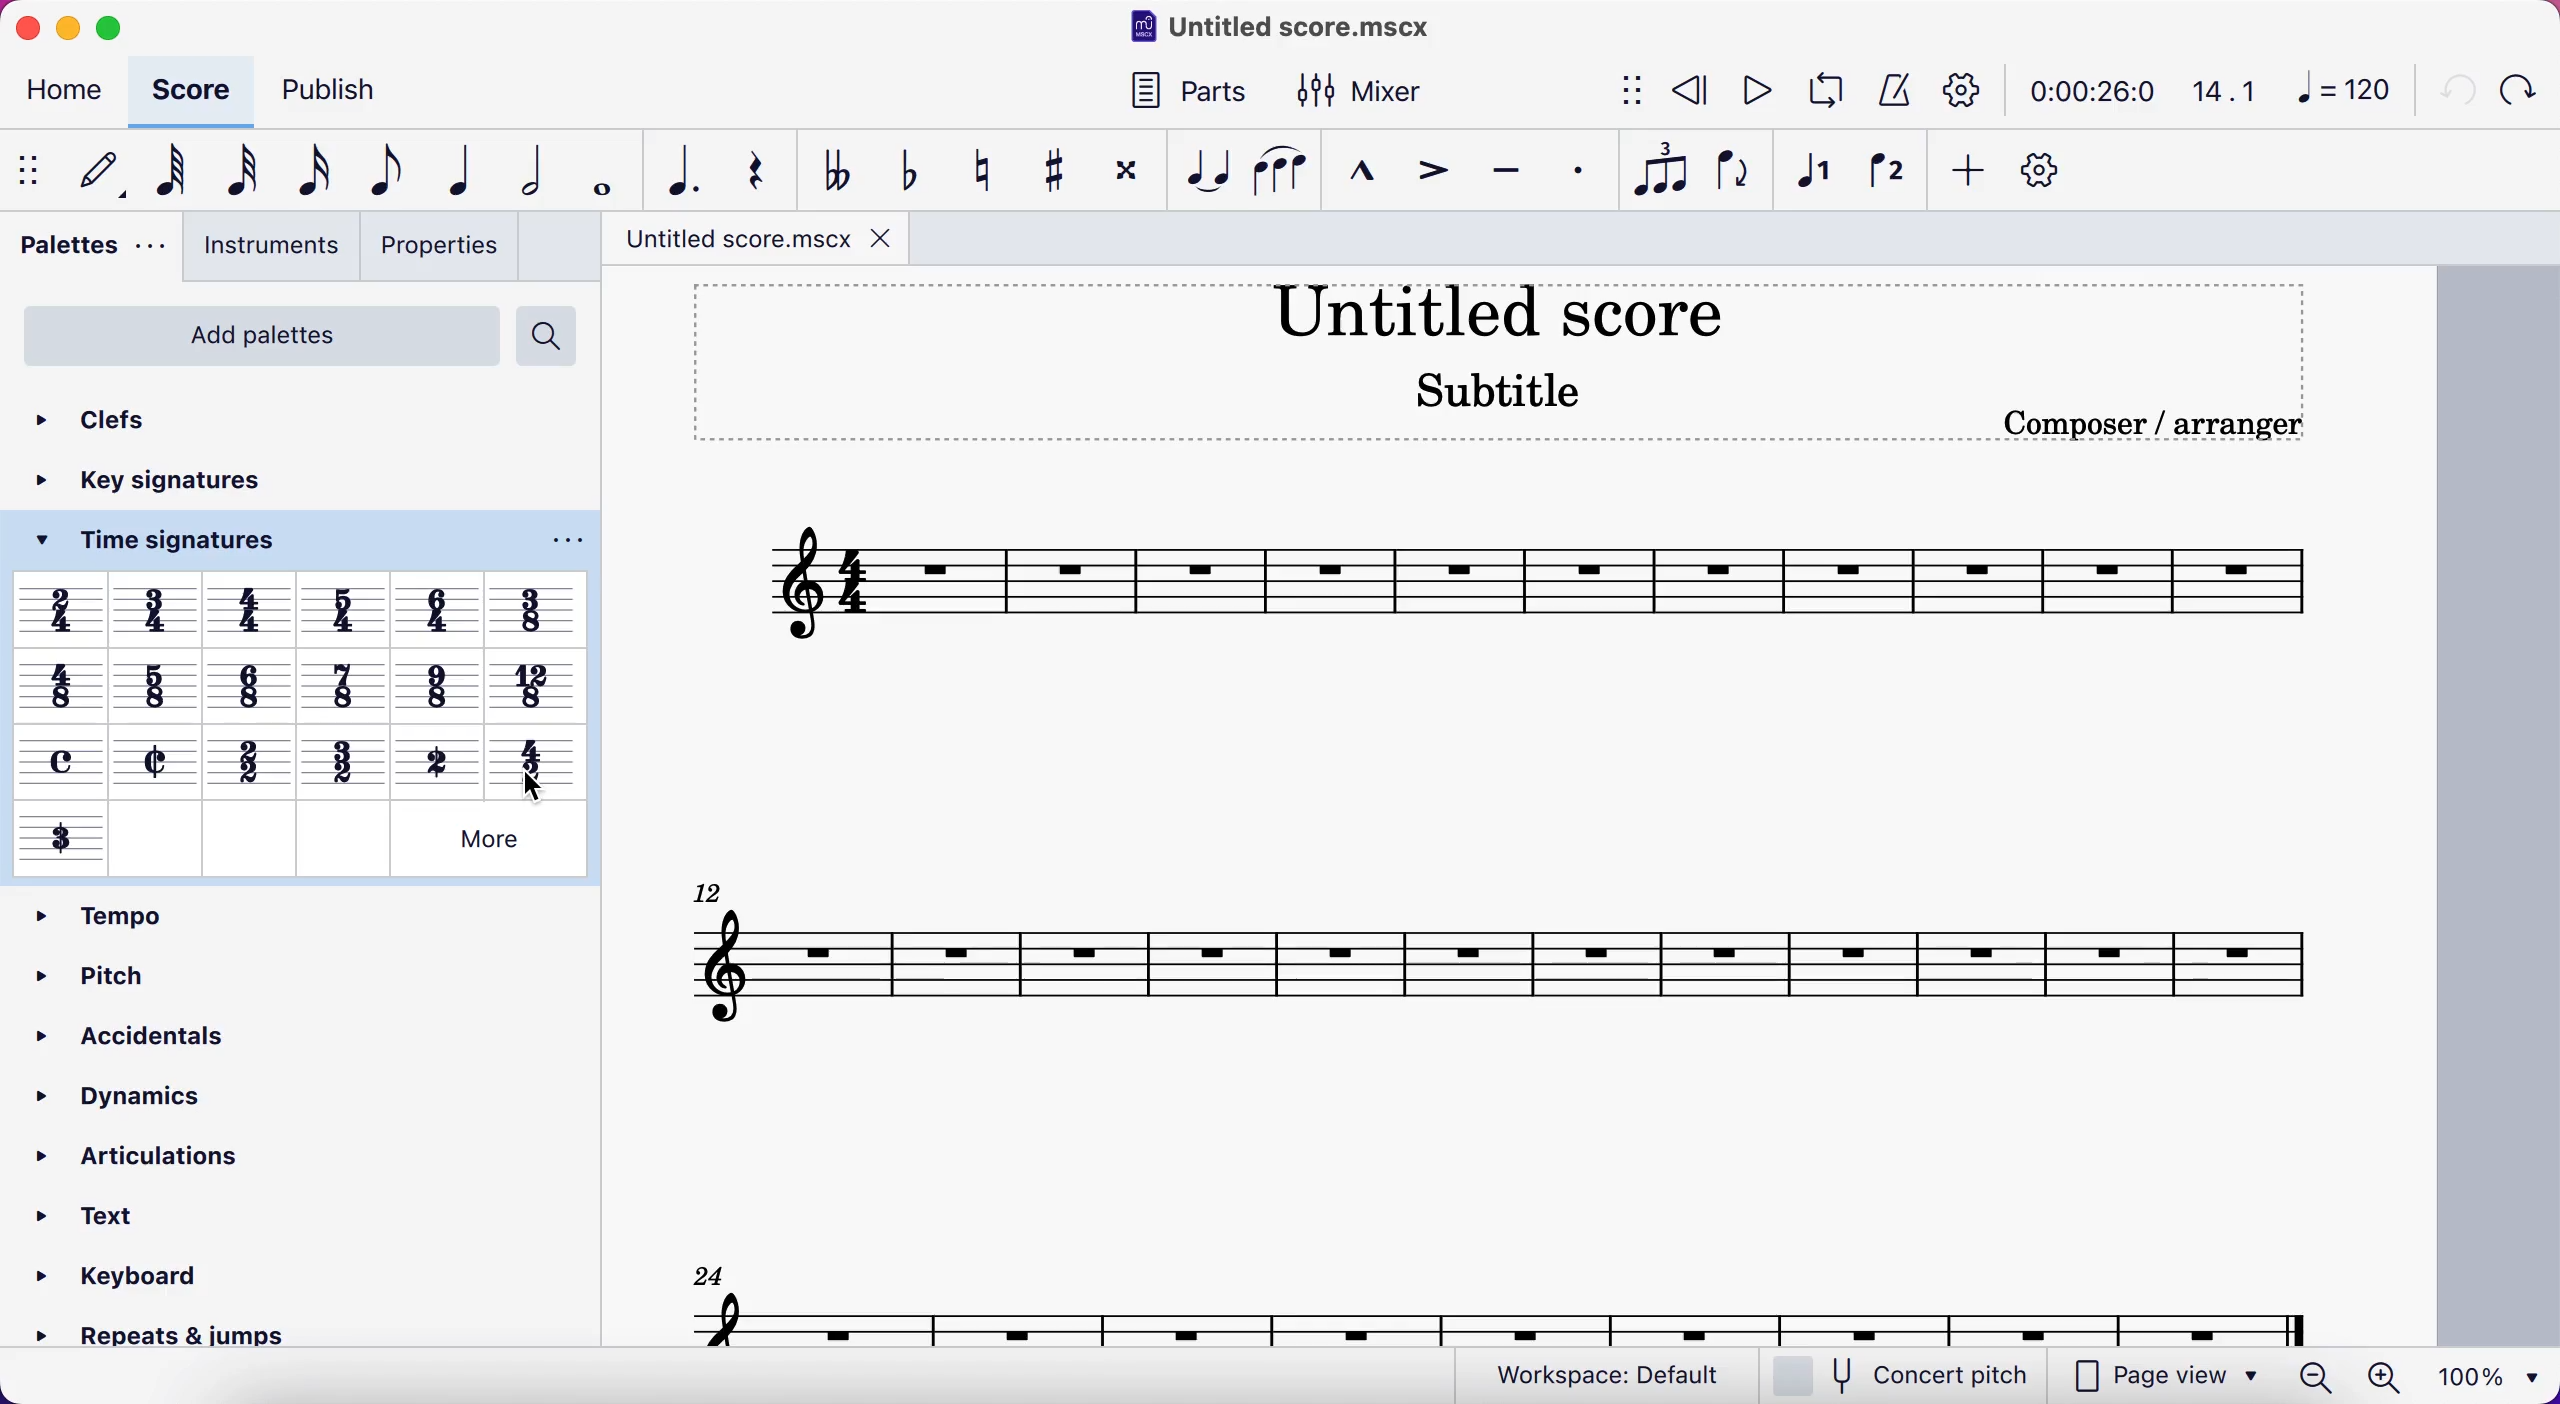 This screenshot has height=1404, width=2560. I want to click on whole note, so click(603, 170).